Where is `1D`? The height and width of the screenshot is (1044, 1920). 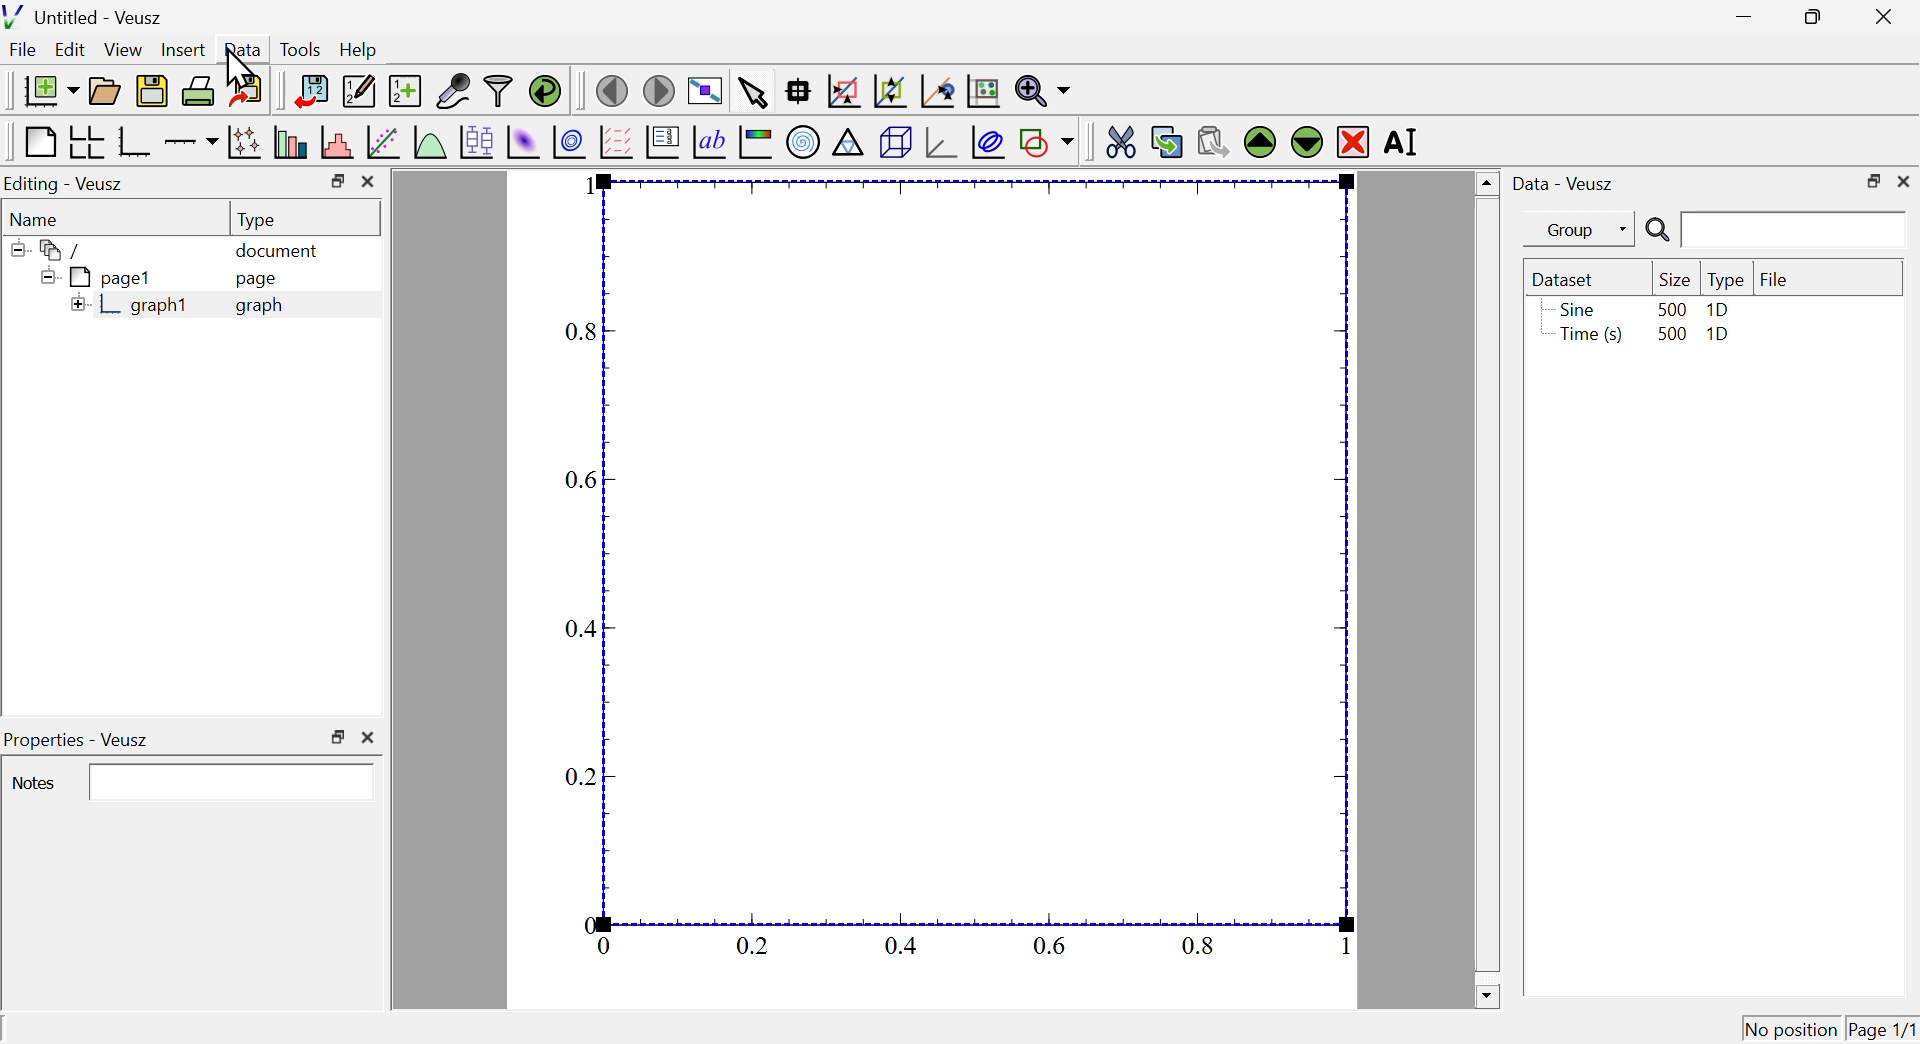 1D is located at coordinates (1720, 337).